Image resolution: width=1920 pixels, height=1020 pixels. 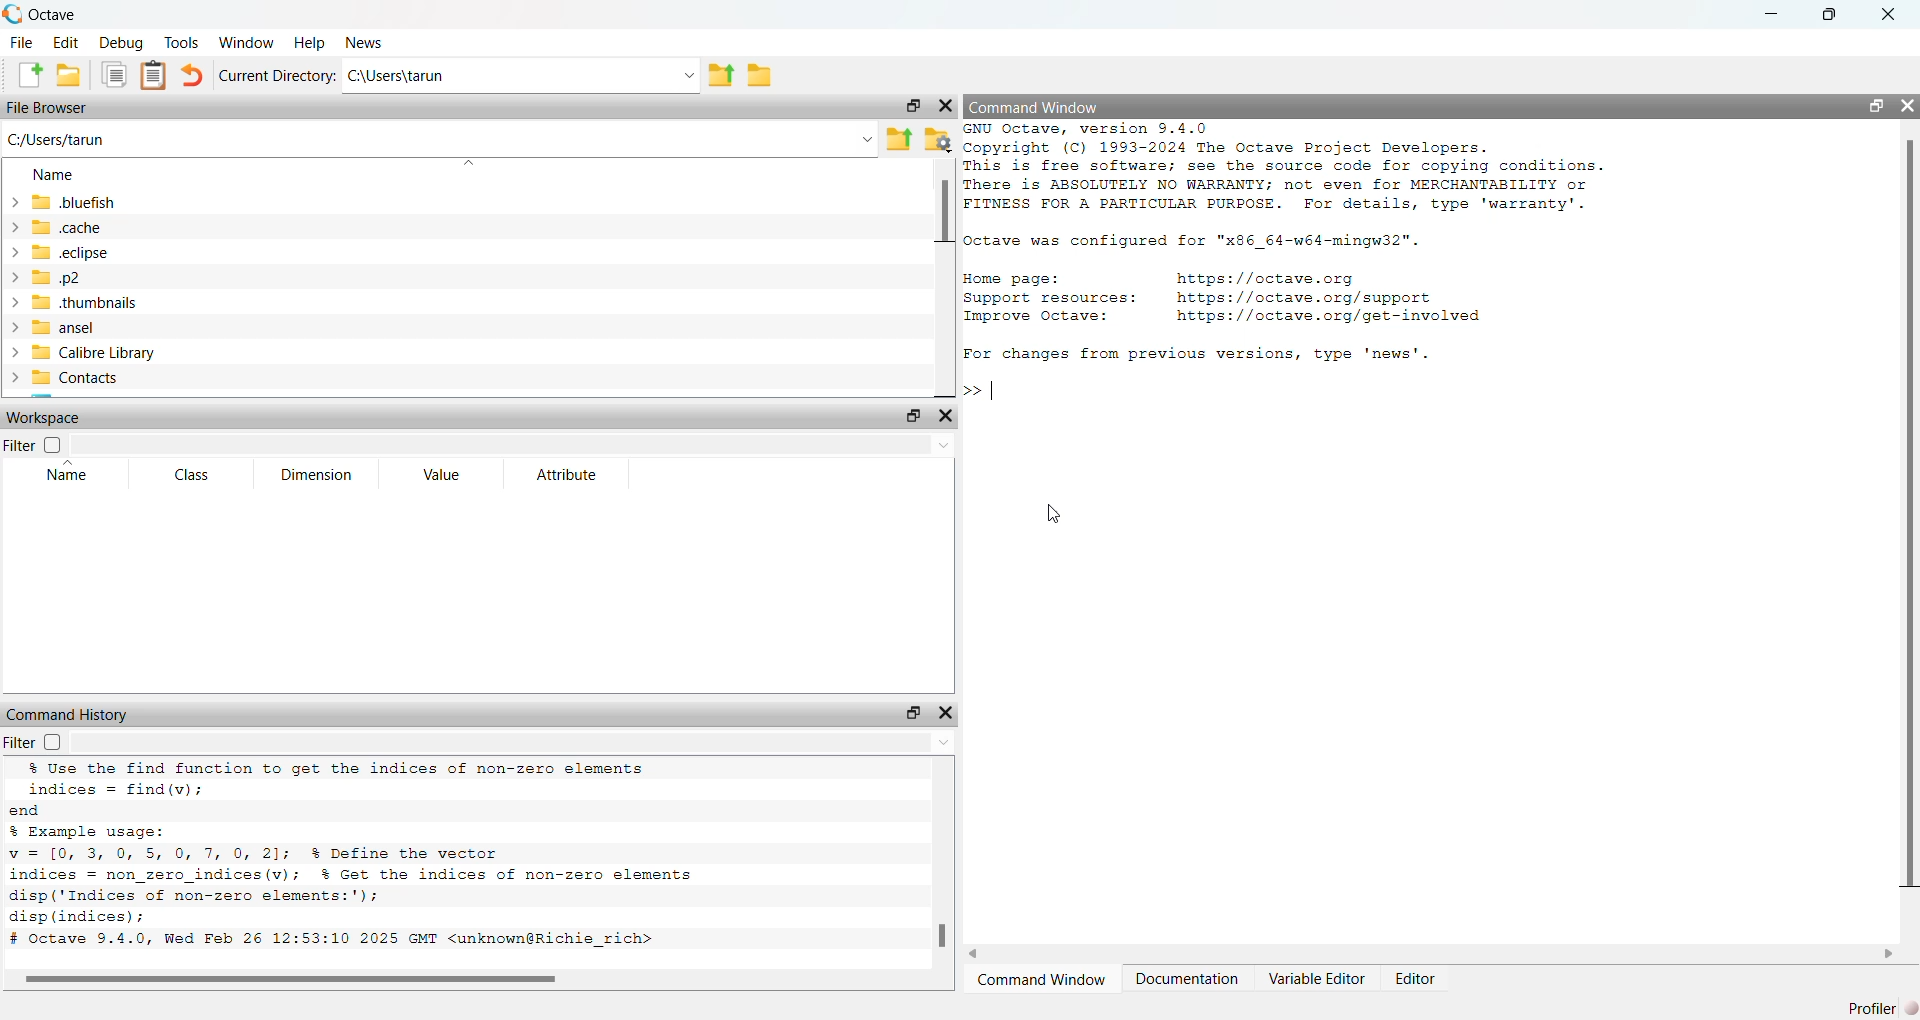 I want to click on Command History, so click(x=71, y=713).